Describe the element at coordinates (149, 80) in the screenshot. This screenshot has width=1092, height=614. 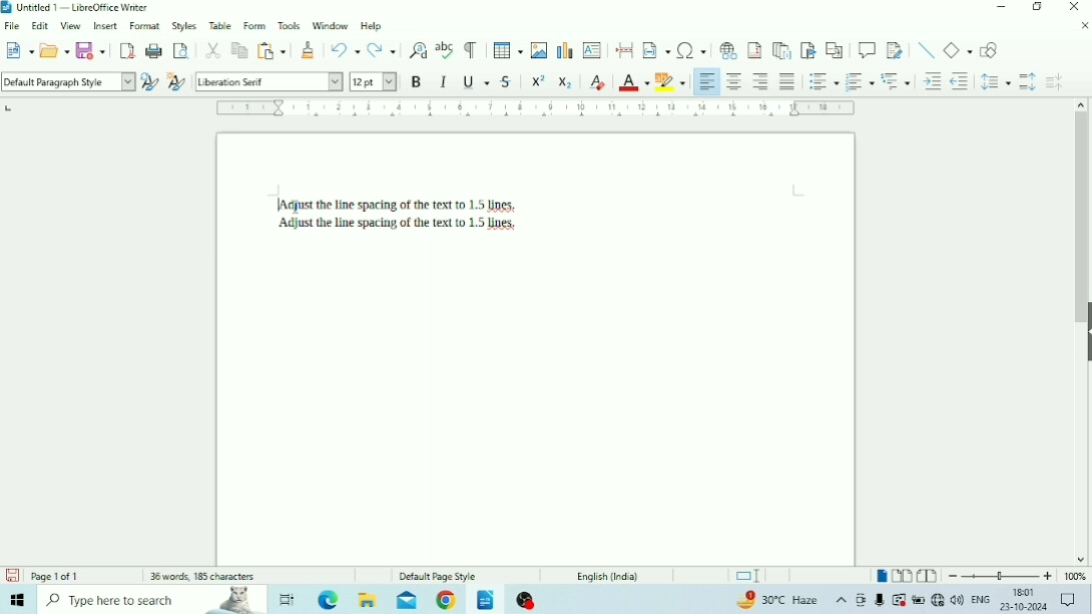
I see `Update Selected Style` at that location.